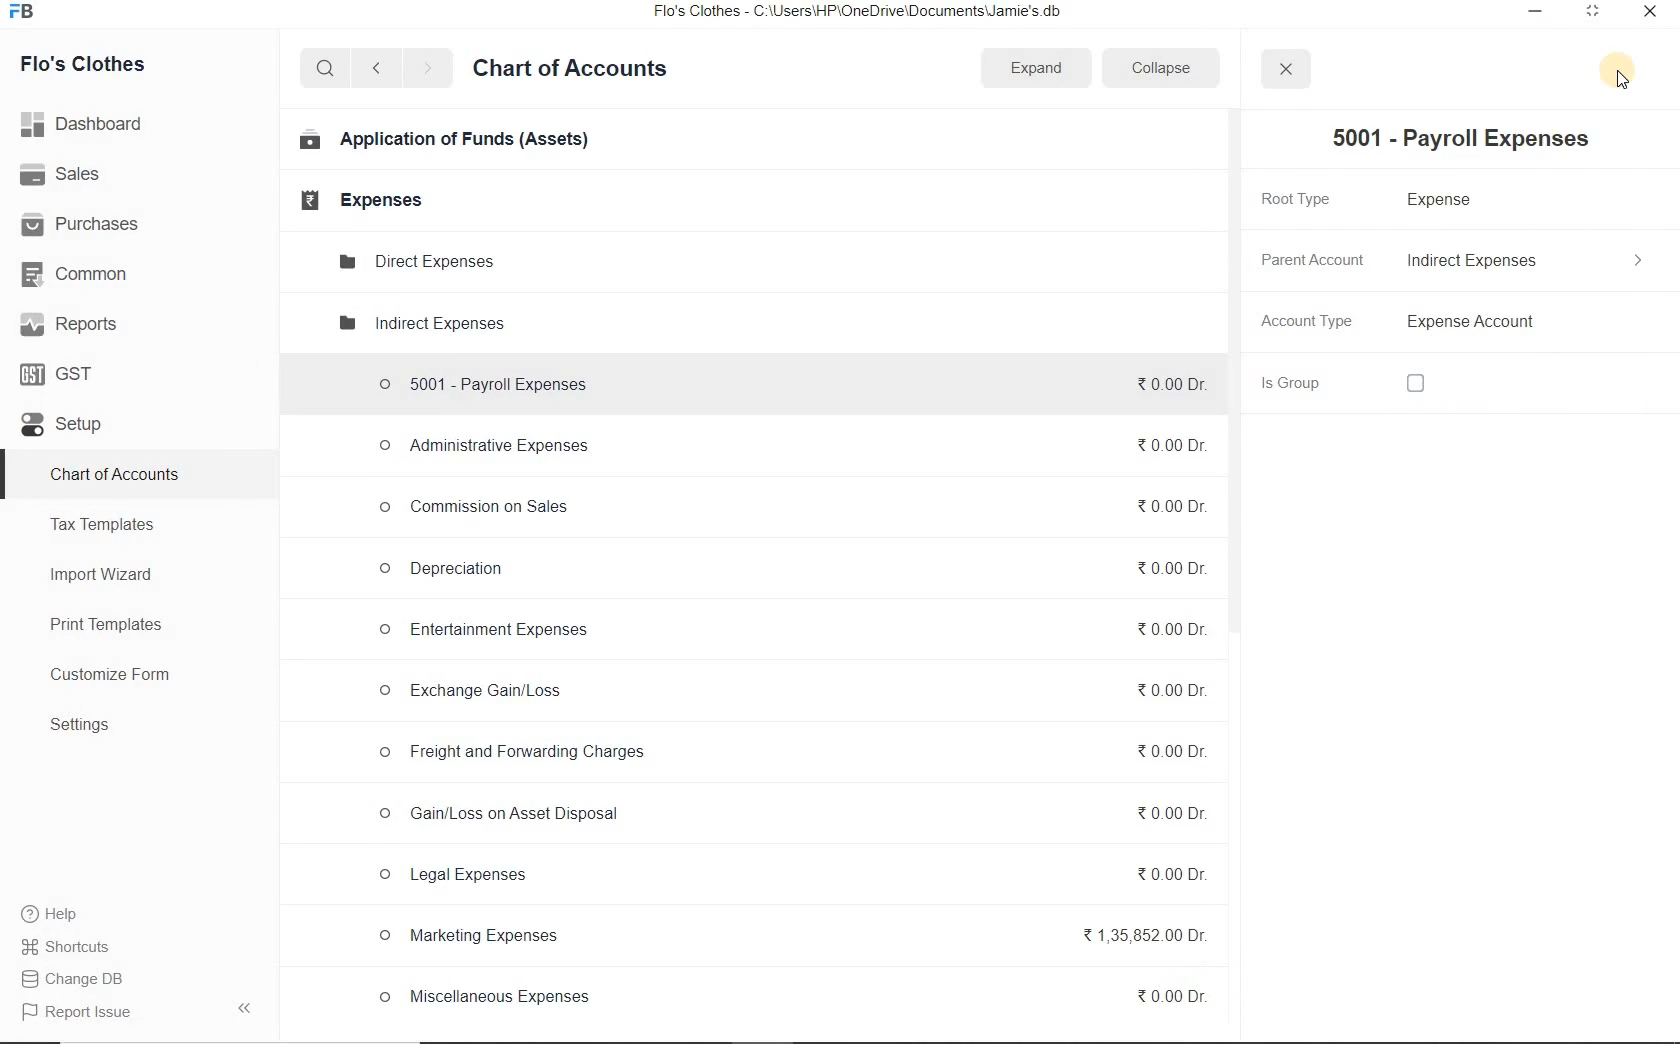 The height and width of the screenshot is (1044, 1680). I want to click on Chart of Accounts, so click(114, 476).